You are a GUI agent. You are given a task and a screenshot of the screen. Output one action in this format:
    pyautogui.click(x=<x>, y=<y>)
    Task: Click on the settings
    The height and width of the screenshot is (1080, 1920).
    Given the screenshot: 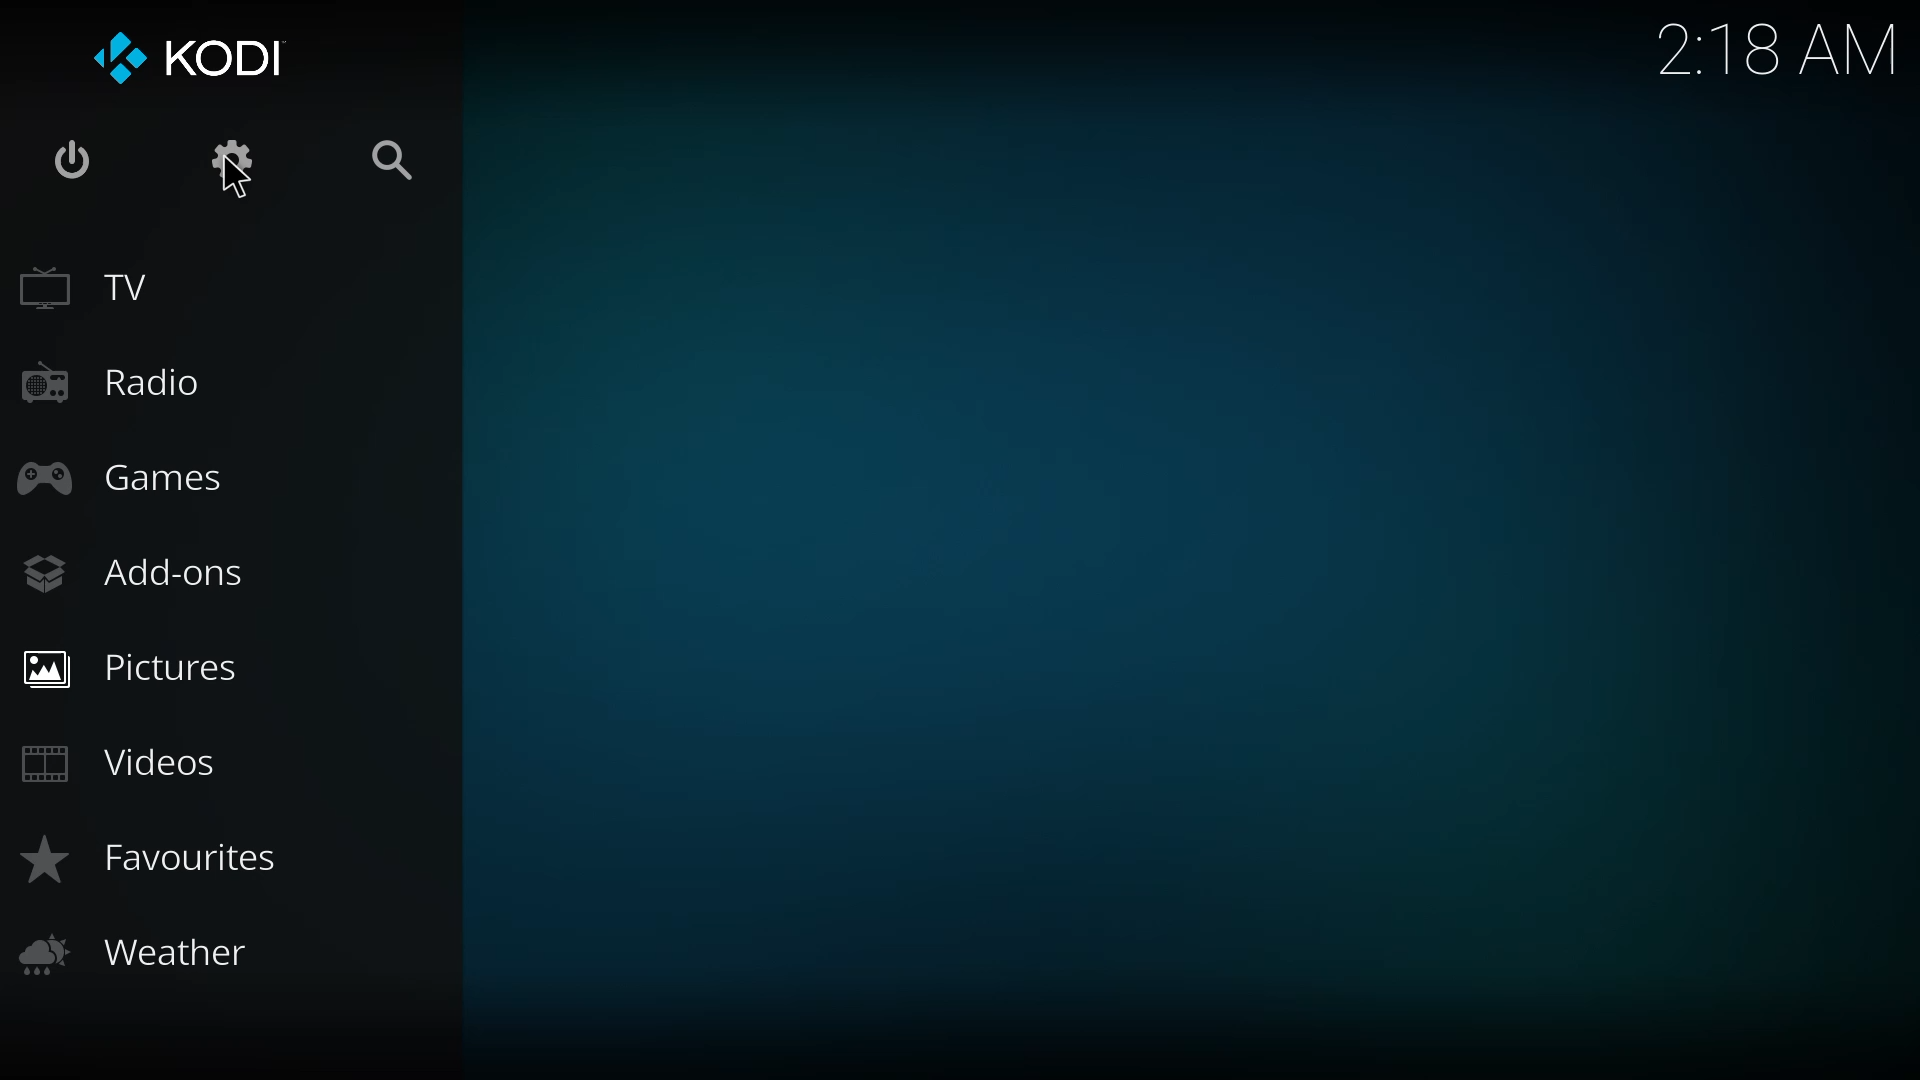 What is the action you would take?
    pyautogui.click(x=234, y=157)
    